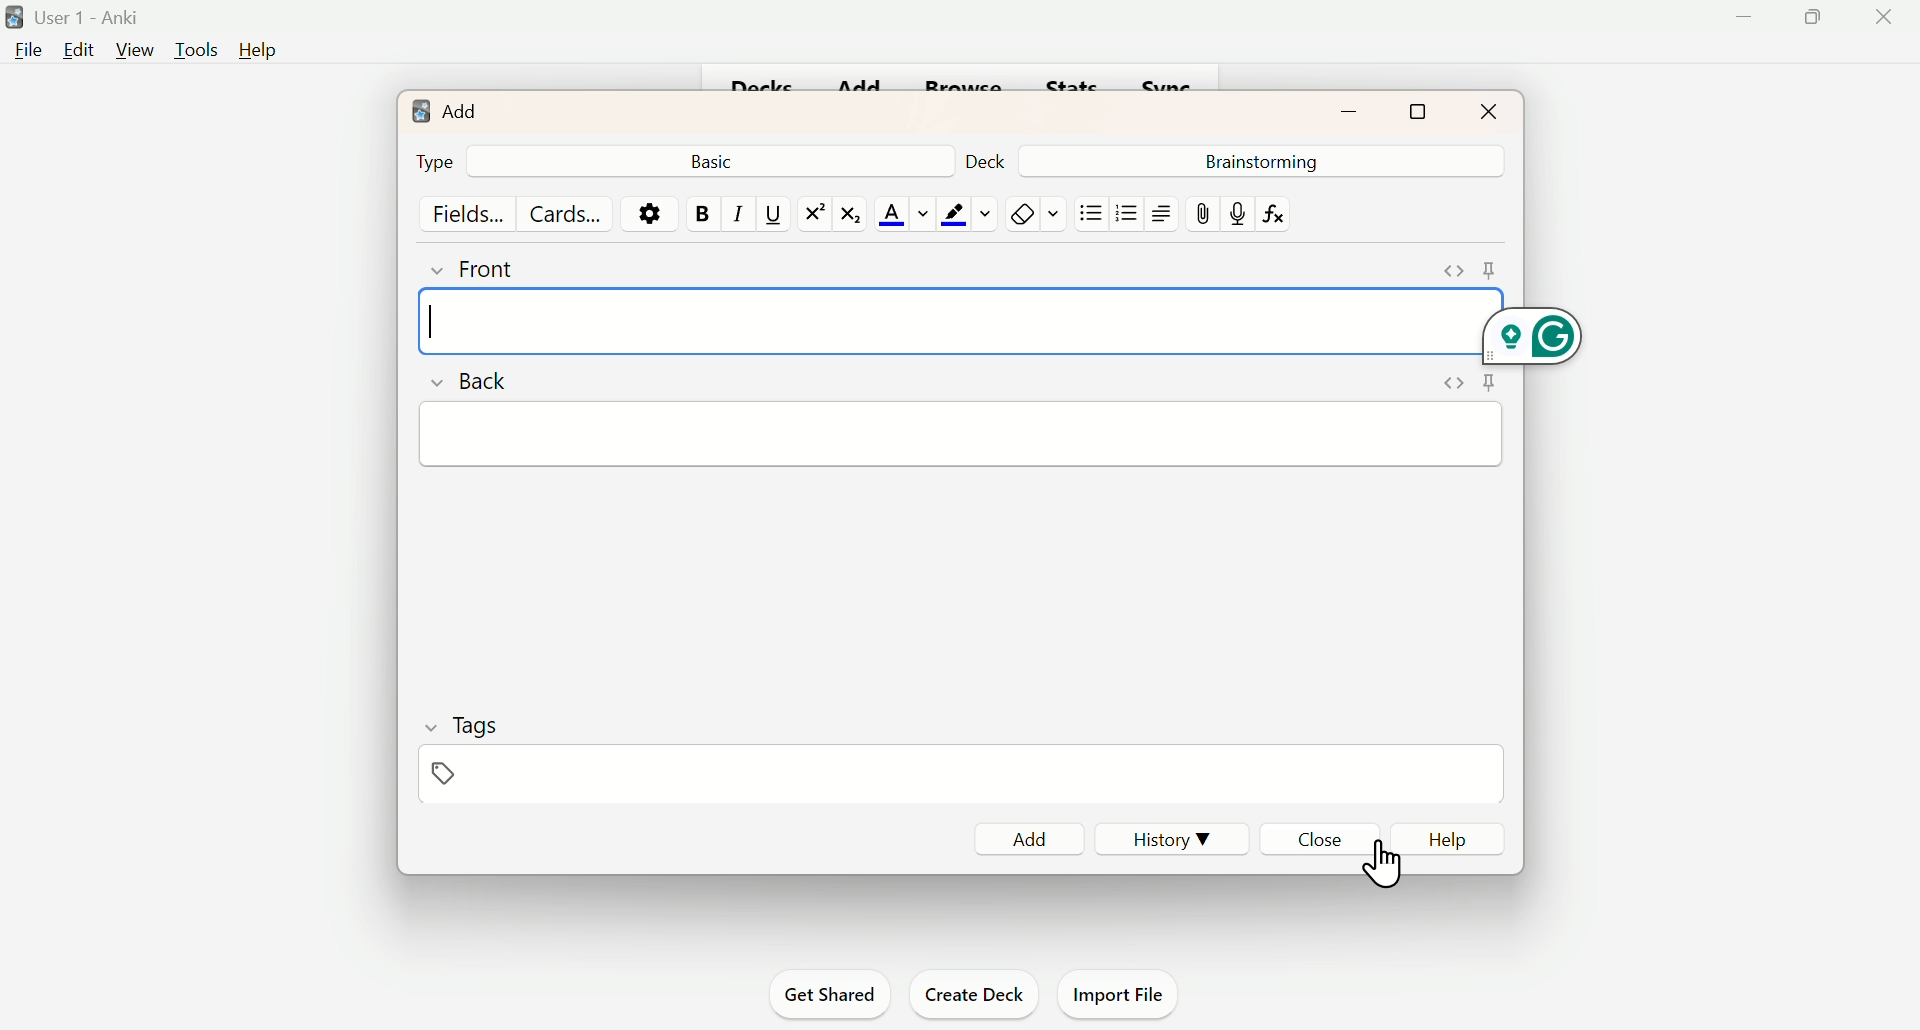  What do you see at coordinates (1818, 21) in the screenshot?
I see ` Maimize` at bounding box center [1818, 21].